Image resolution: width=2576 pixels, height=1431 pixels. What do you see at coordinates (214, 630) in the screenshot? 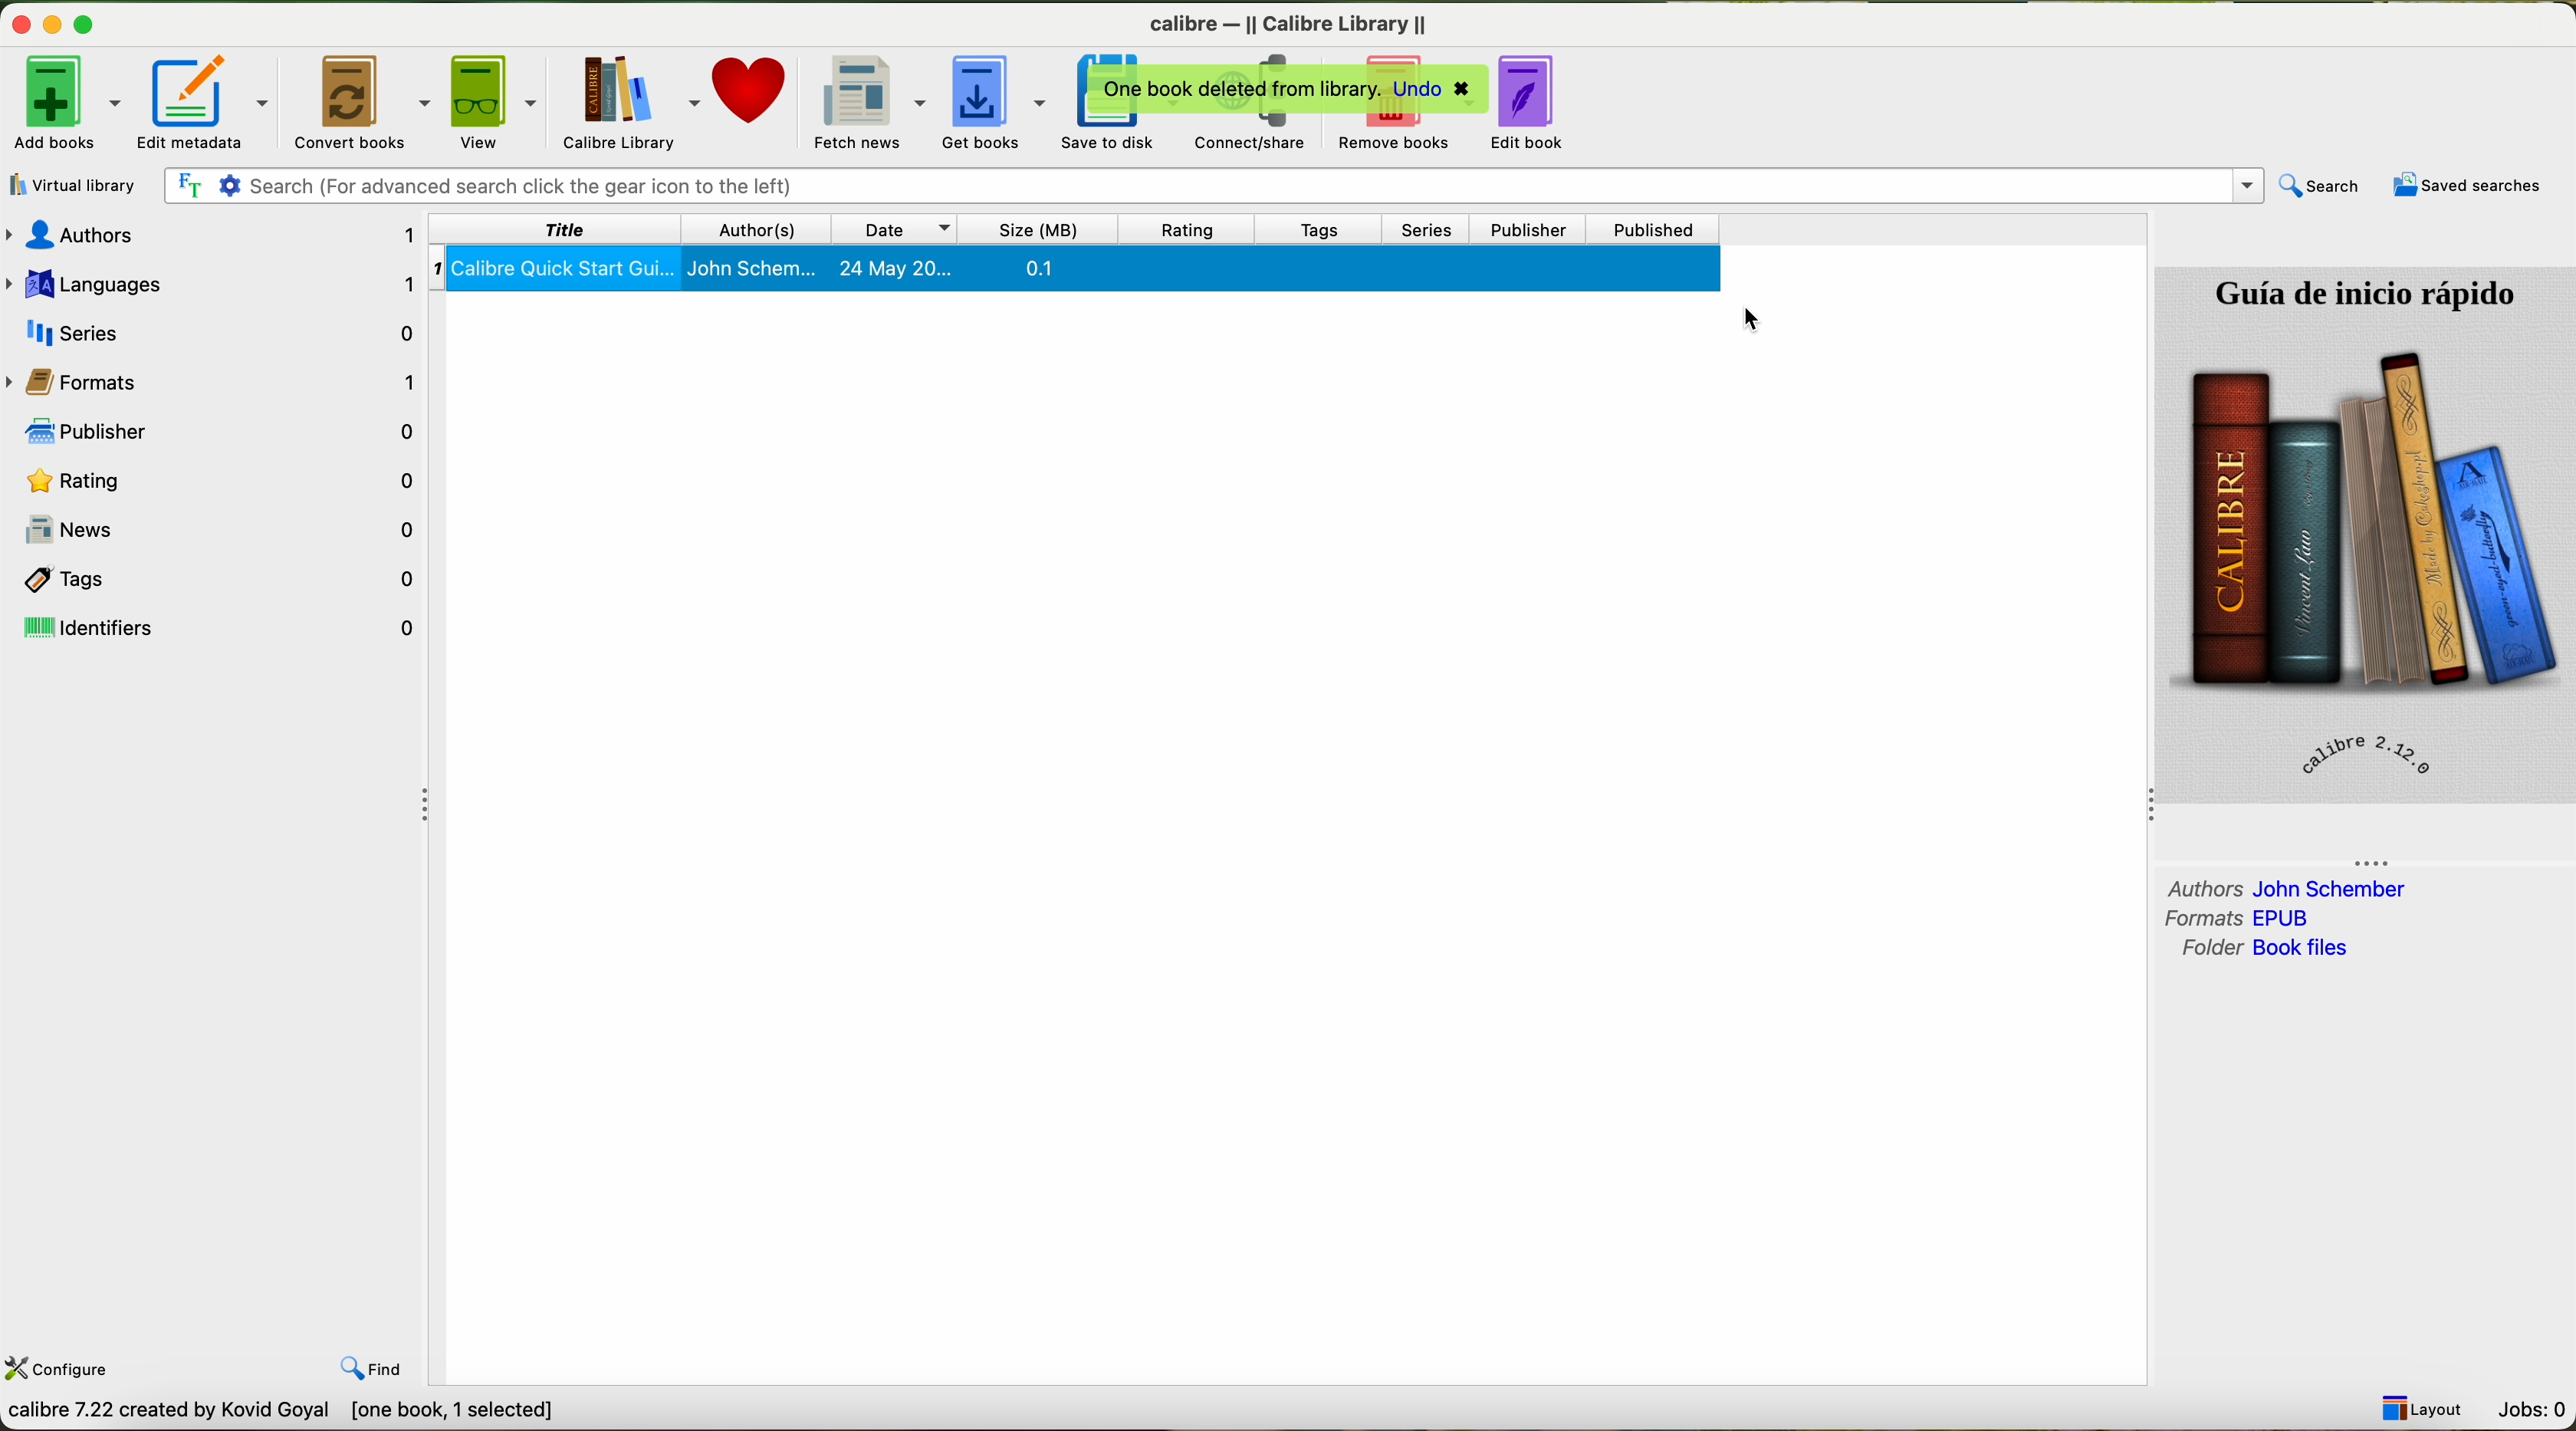
I see `identifiers` at bounding box center [214, 630].